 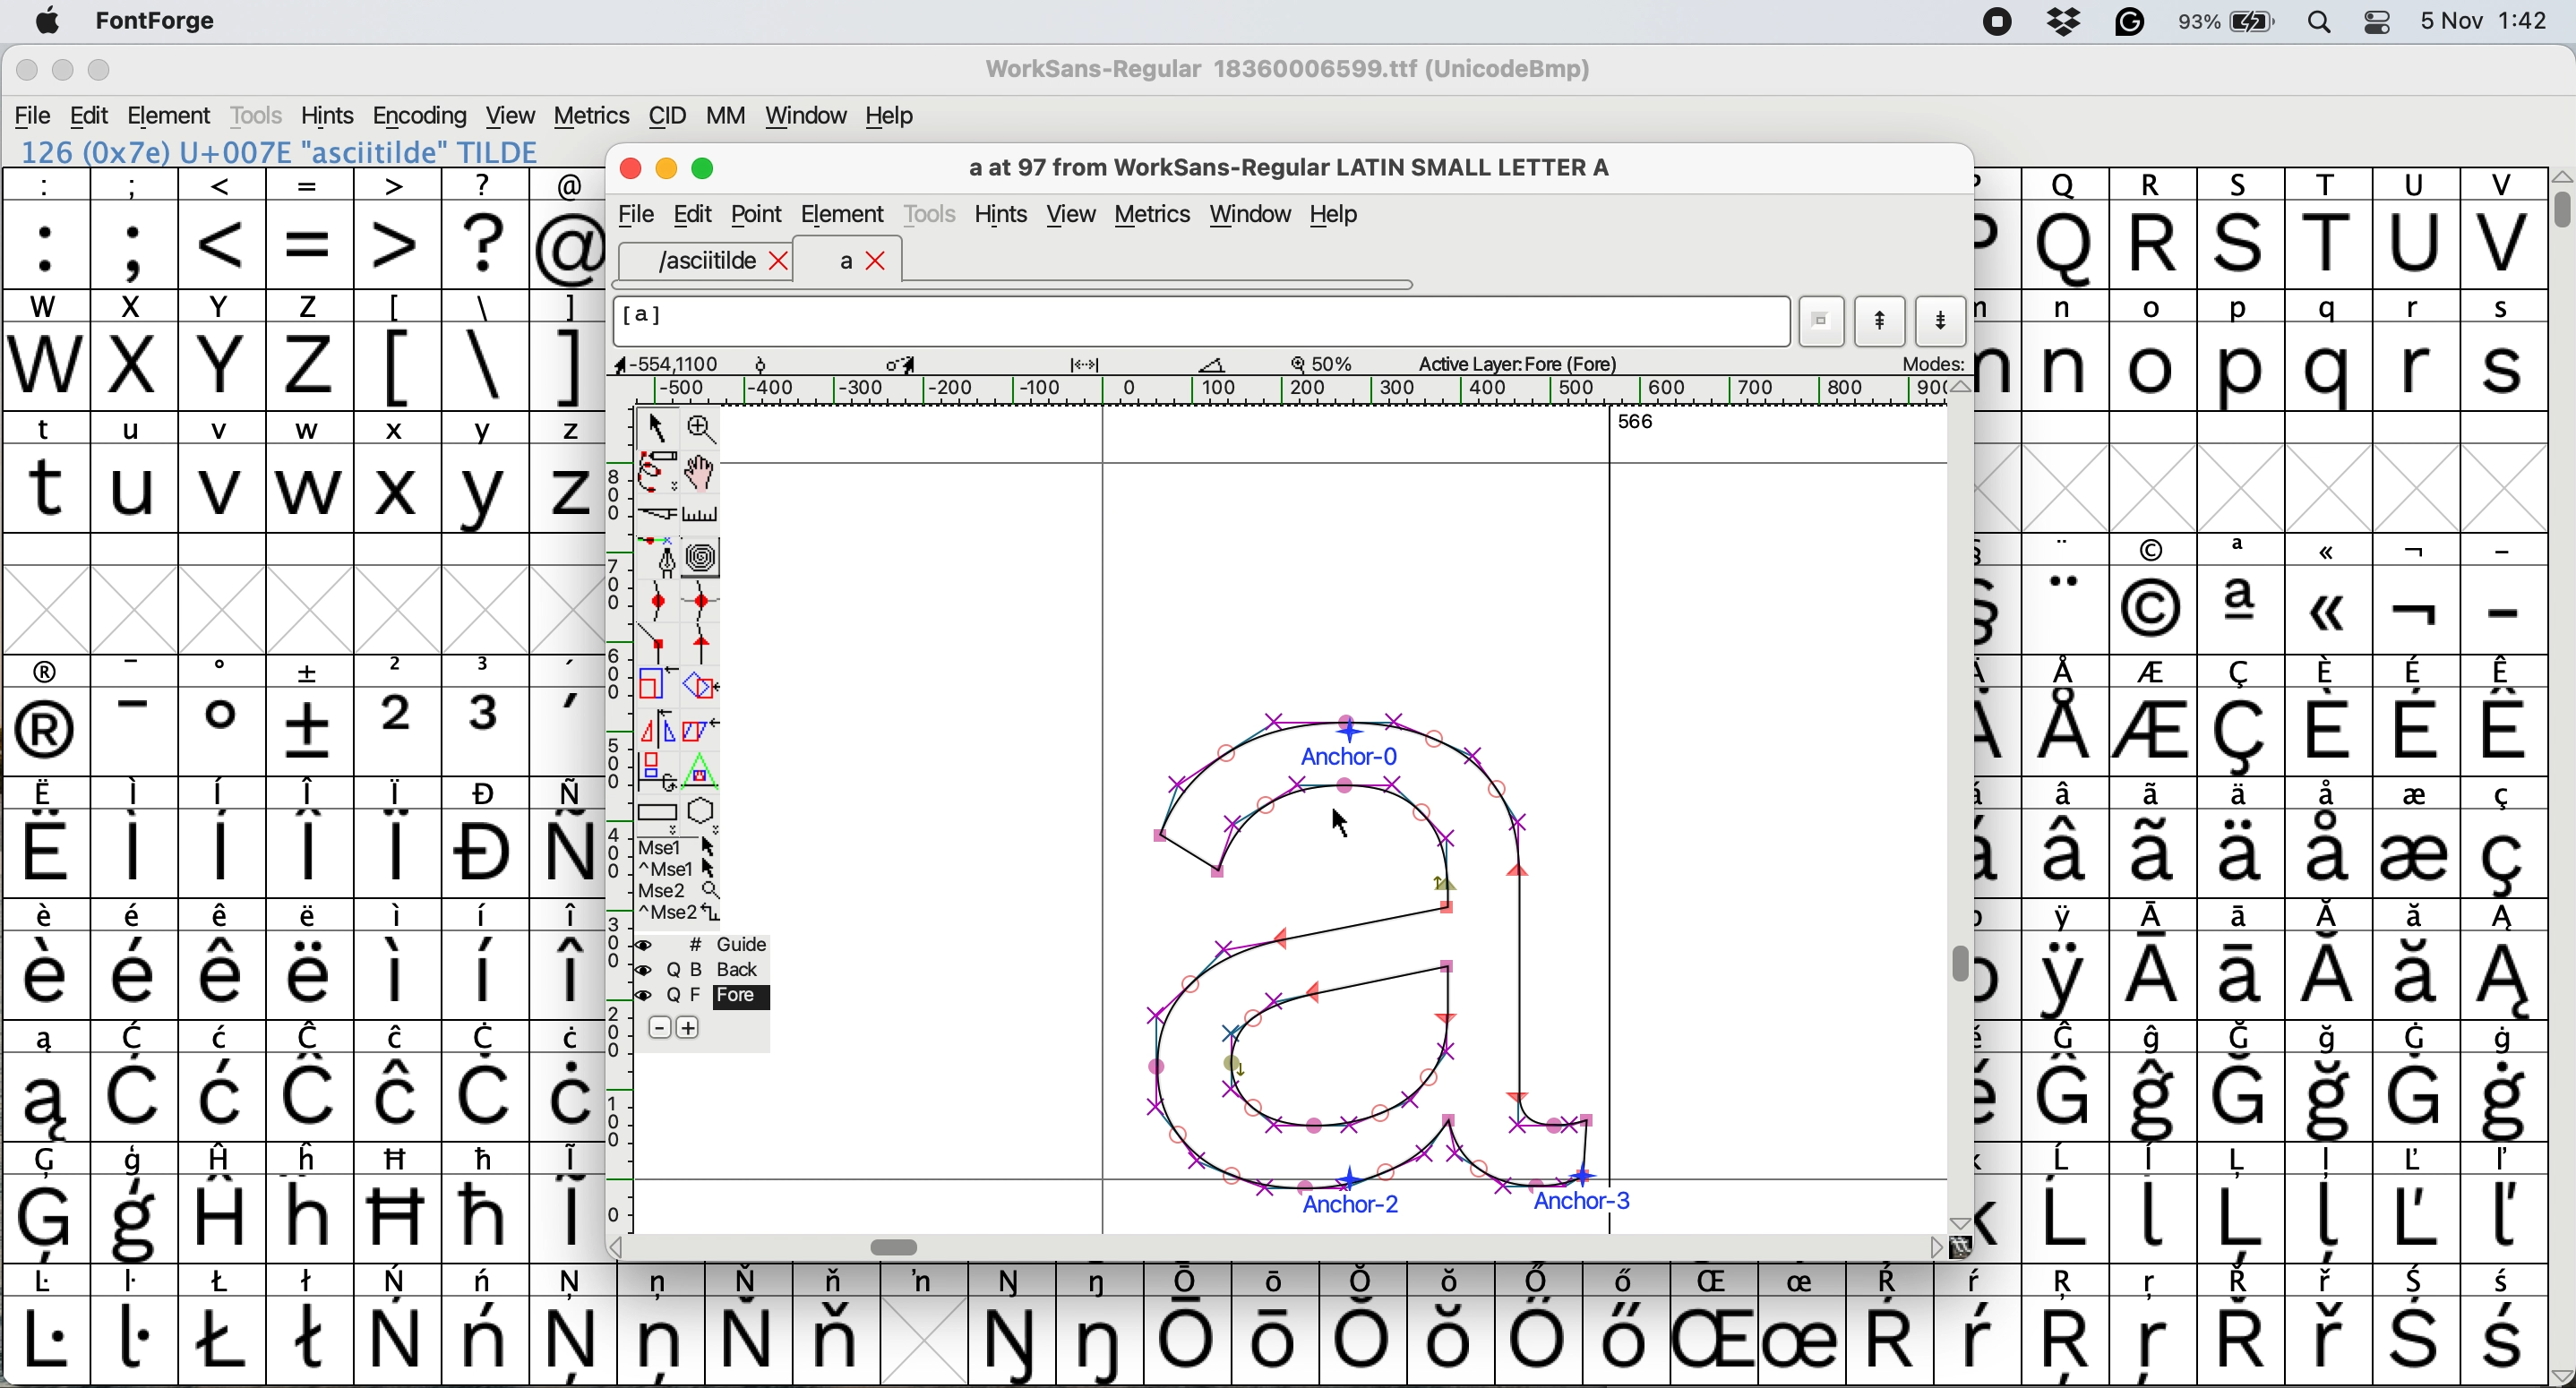 What do you see at coordinates (223, 228) in the screenshot?
I see `<` at bounding box center [223, 228].